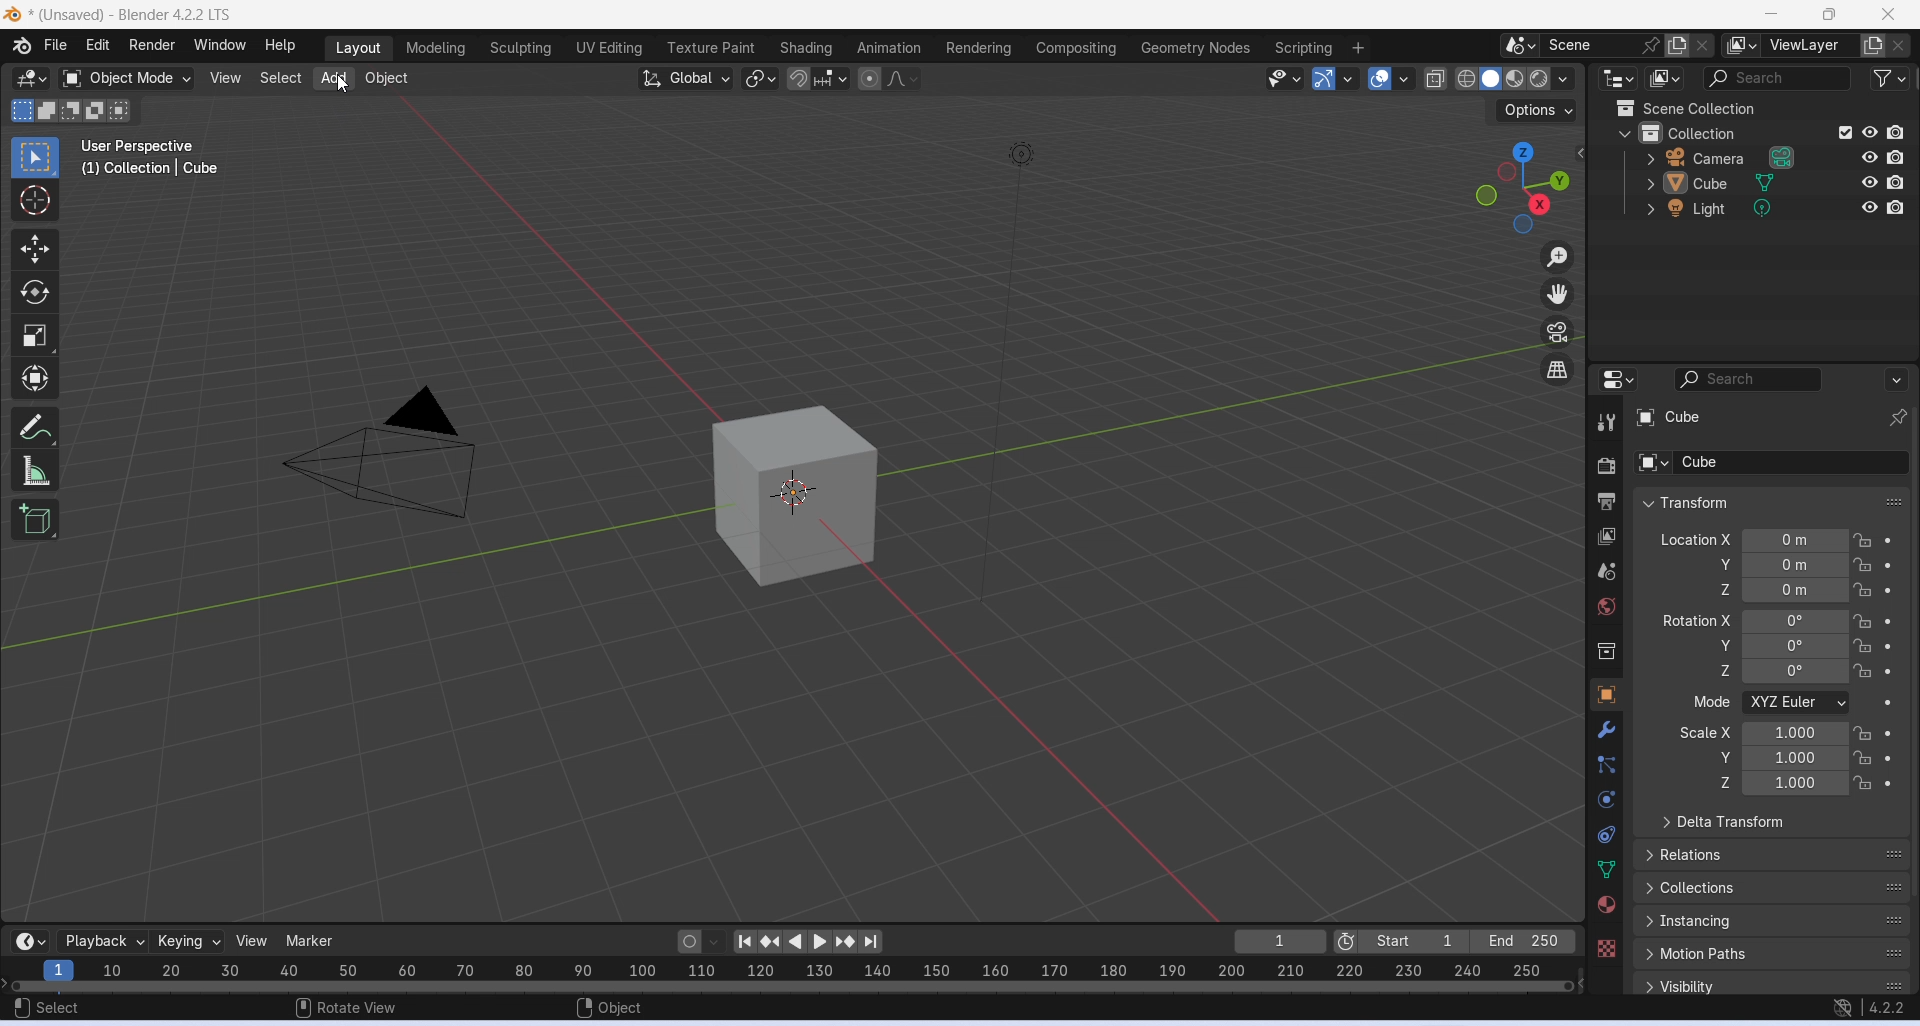 The height and width of the screenshot is (1026, 1920). Describe the element at coordinates (772, 945) in the screenshot. I see `jump to keyframe` at that location.